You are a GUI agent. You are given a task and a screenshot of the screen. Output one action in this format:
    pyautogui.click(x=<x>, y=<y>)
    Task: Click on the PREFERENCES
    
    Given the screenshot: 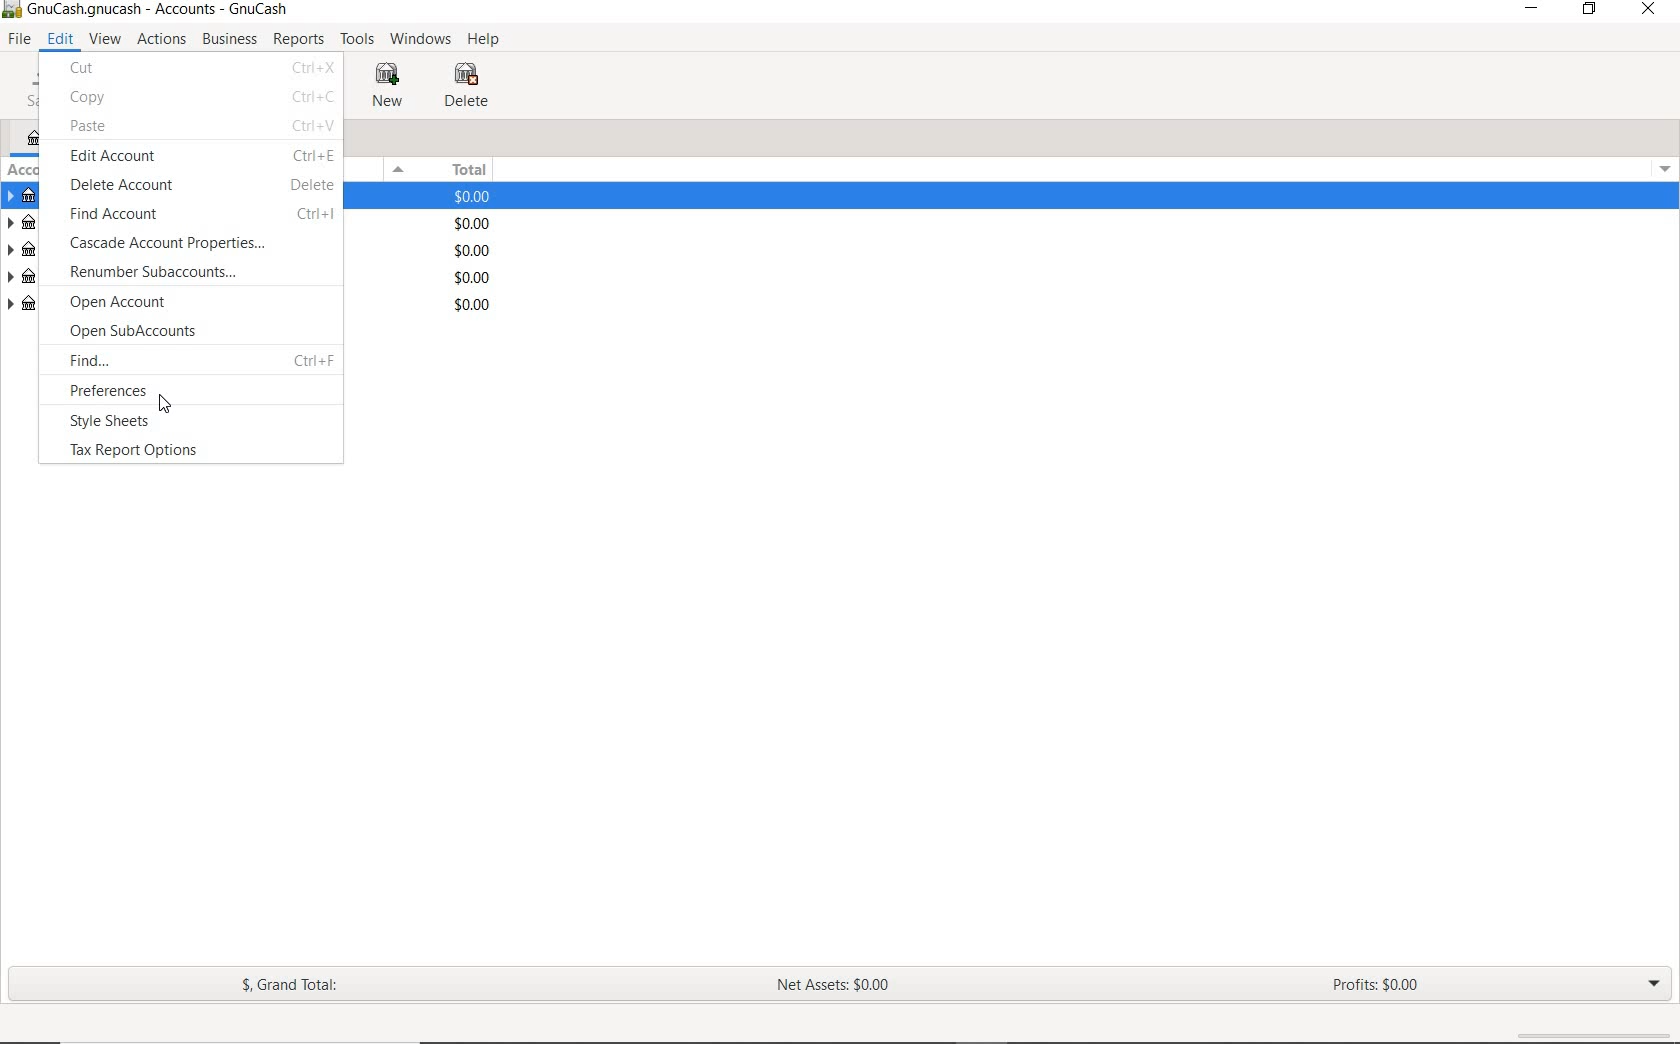 What is the action you would take?
    pyautogui.click(x=163, y=389)
    